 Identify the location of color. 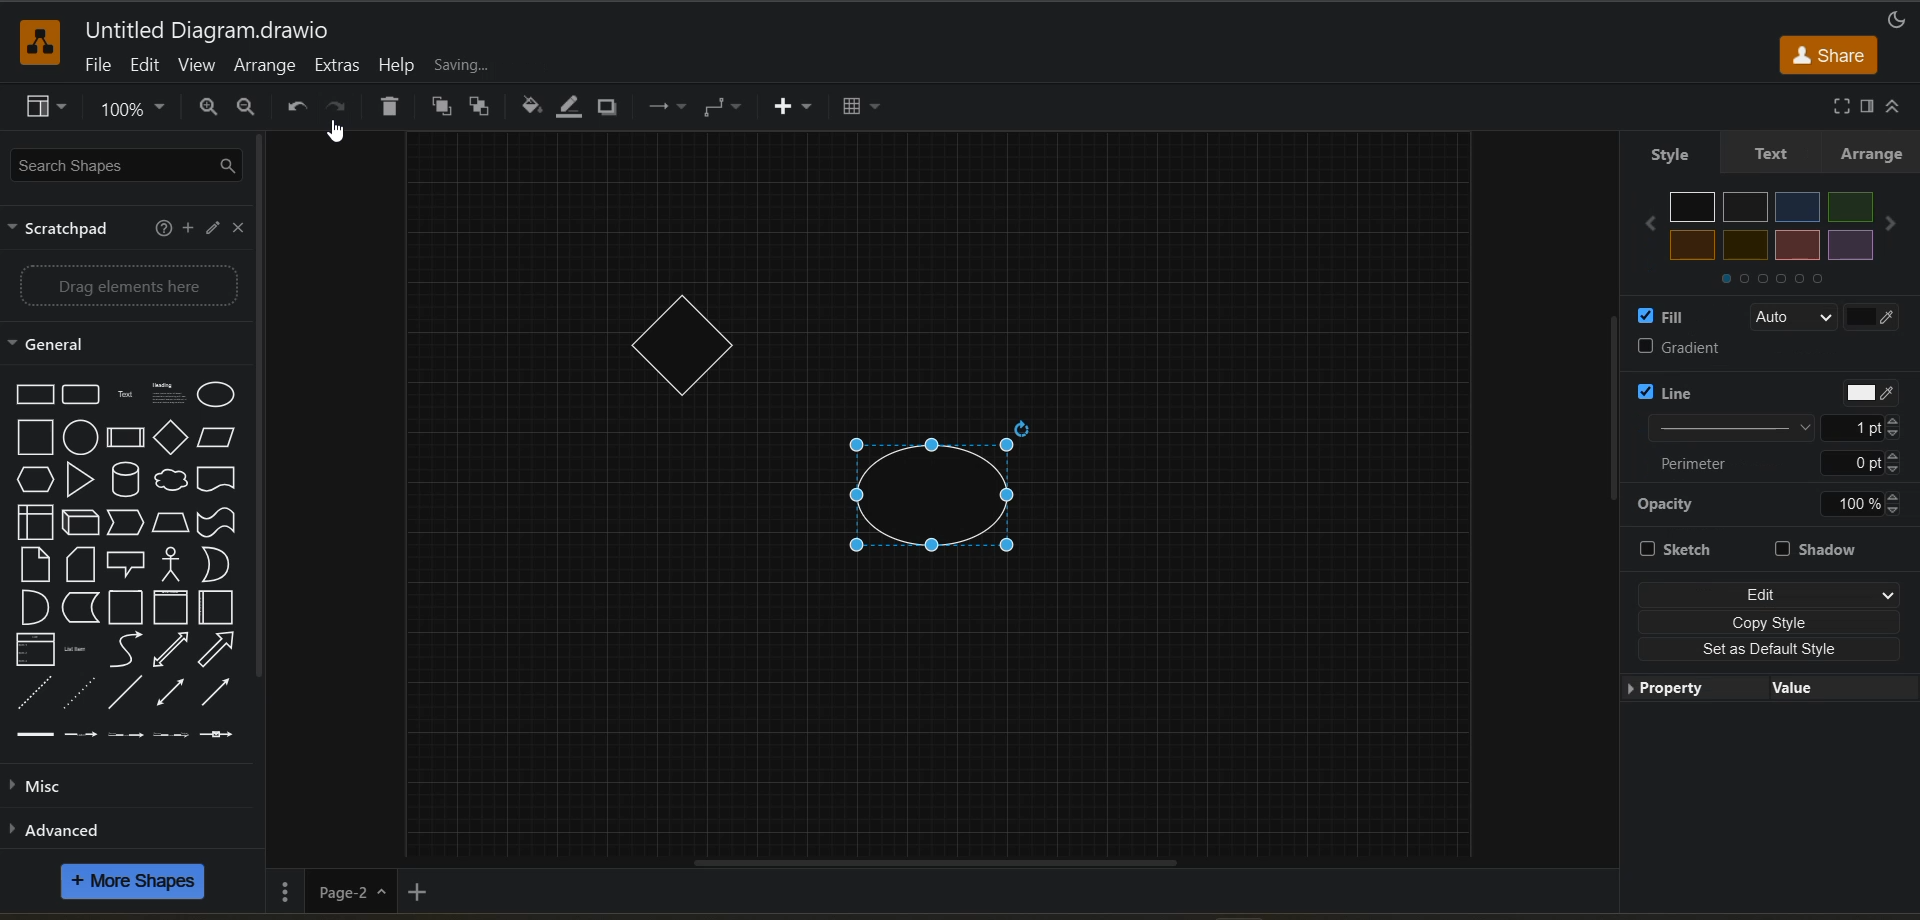
(1773, 226).